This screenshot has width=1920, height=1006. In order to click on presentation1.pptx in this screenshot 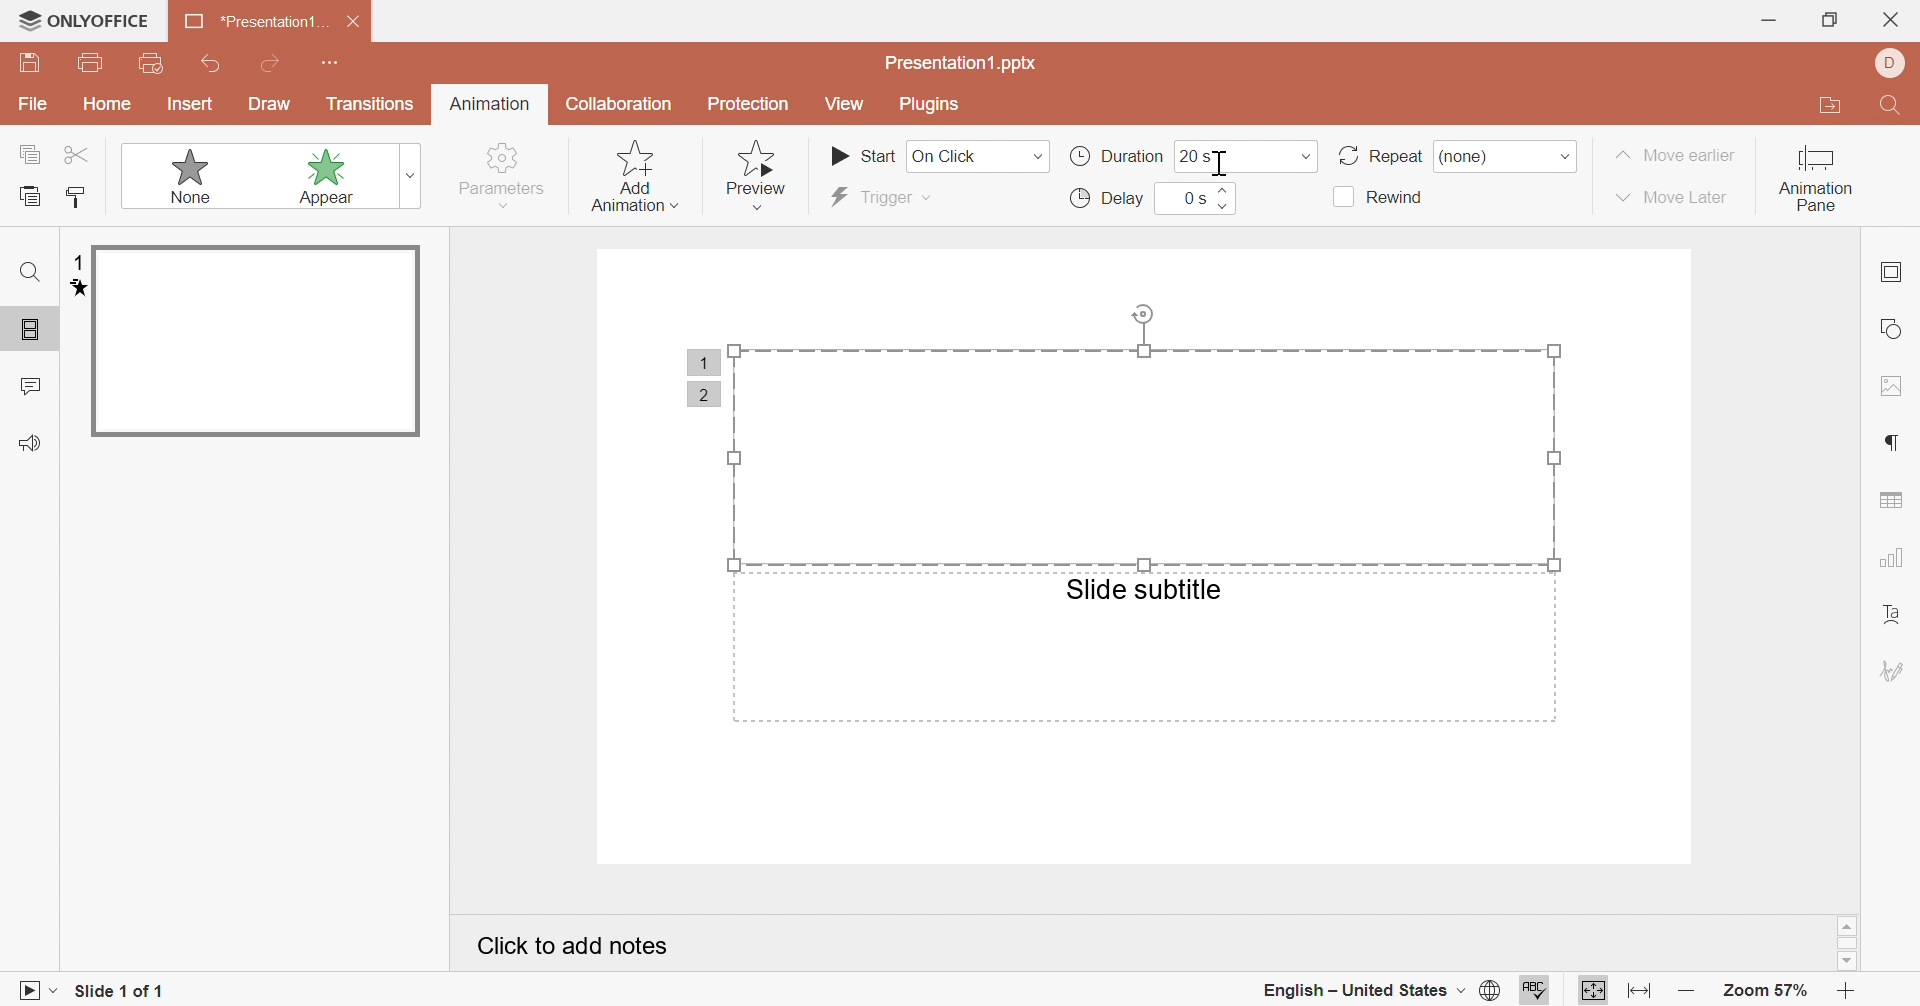, I will do `click(964, 64)`.